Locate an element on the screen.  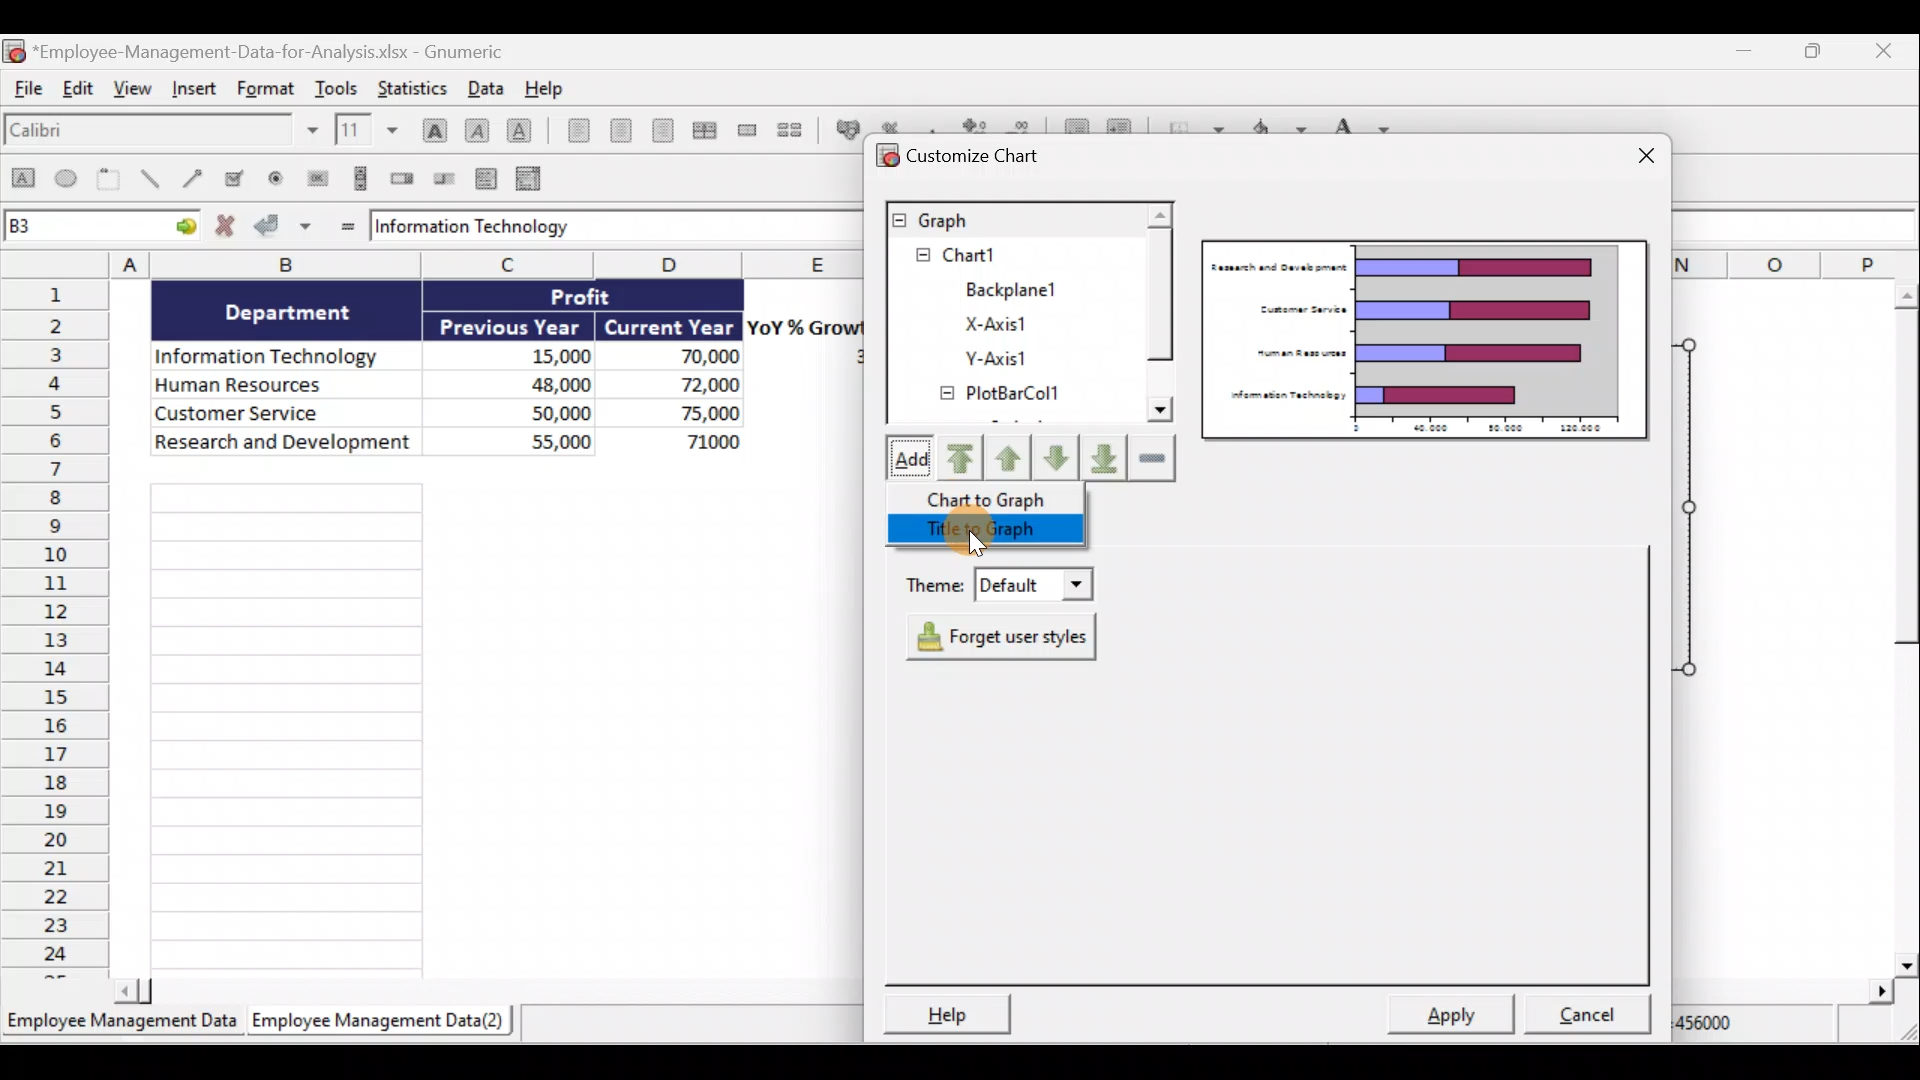
Create an arrow object is located at coordinates (196, 176).